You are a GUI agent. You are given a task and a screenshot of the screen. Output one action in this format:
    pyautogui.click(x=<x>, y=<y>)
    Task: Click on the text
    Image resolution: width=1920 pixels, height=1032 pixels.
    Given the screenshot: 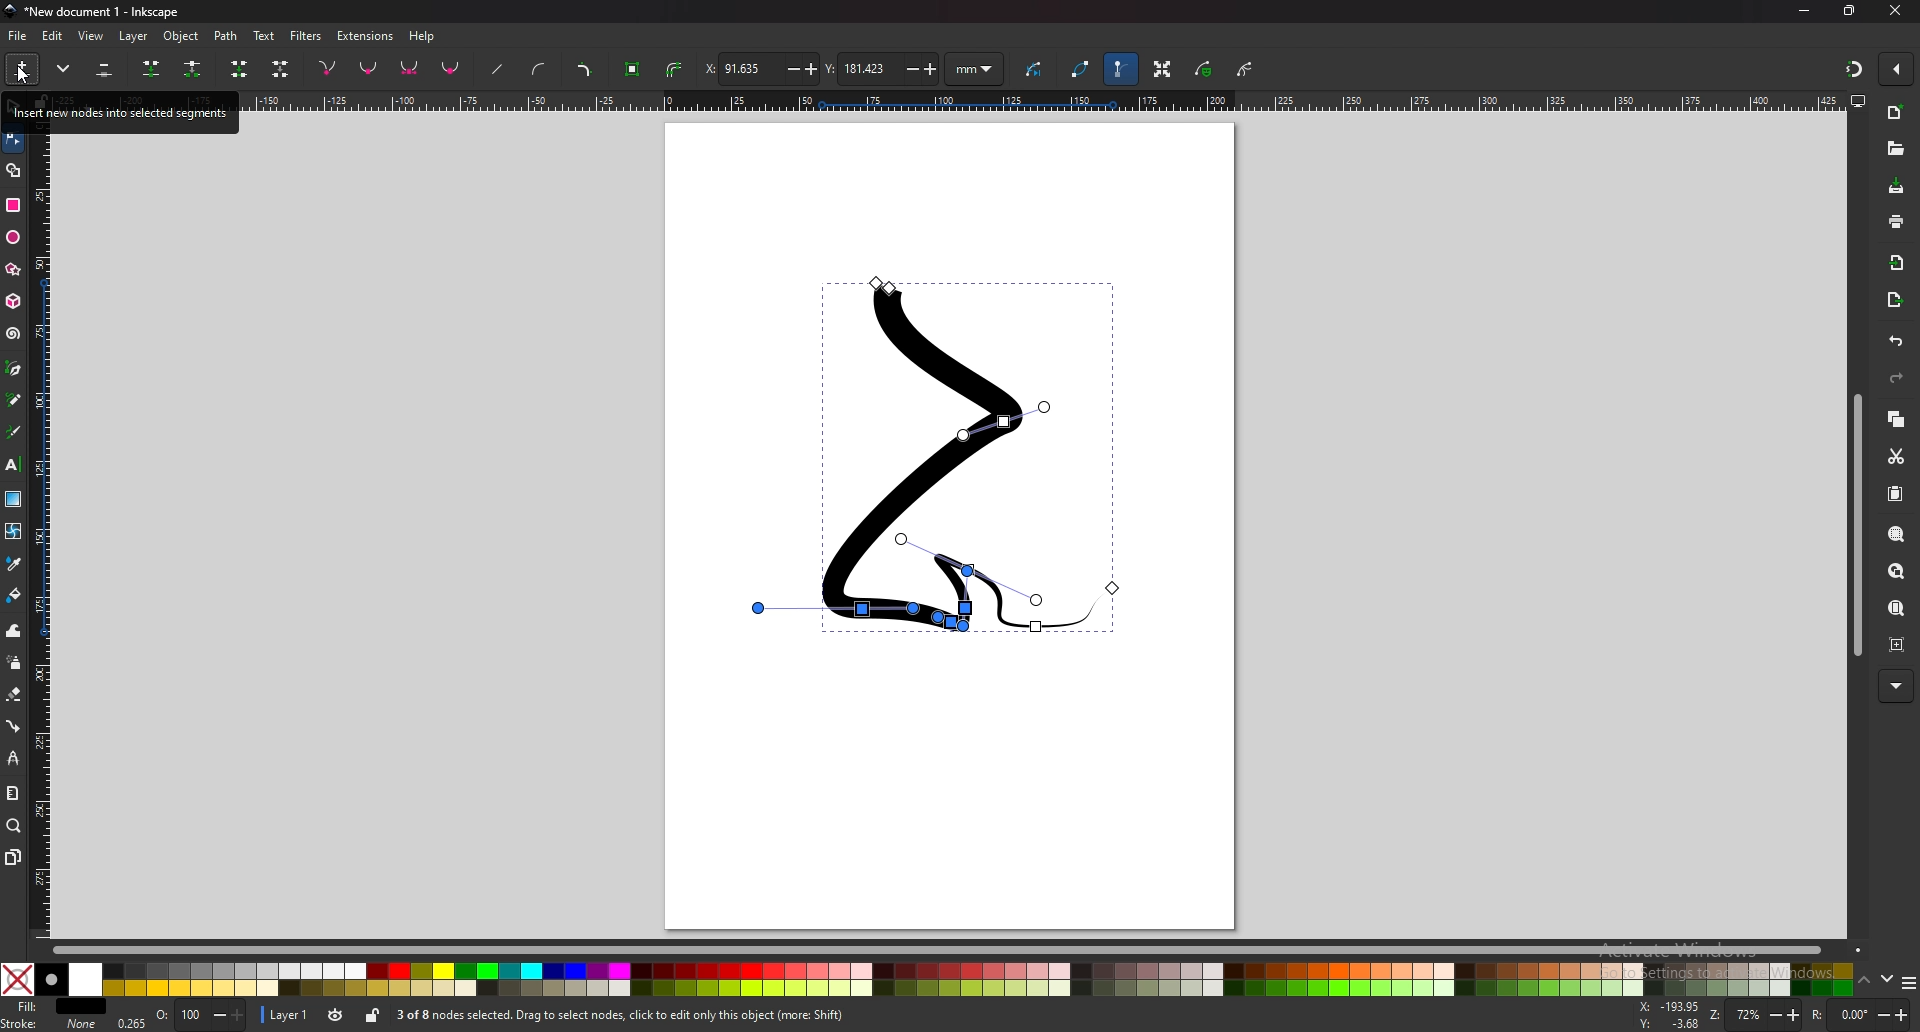 What is the action you would take?
    pyautogui.click(x=14, y=465)
    